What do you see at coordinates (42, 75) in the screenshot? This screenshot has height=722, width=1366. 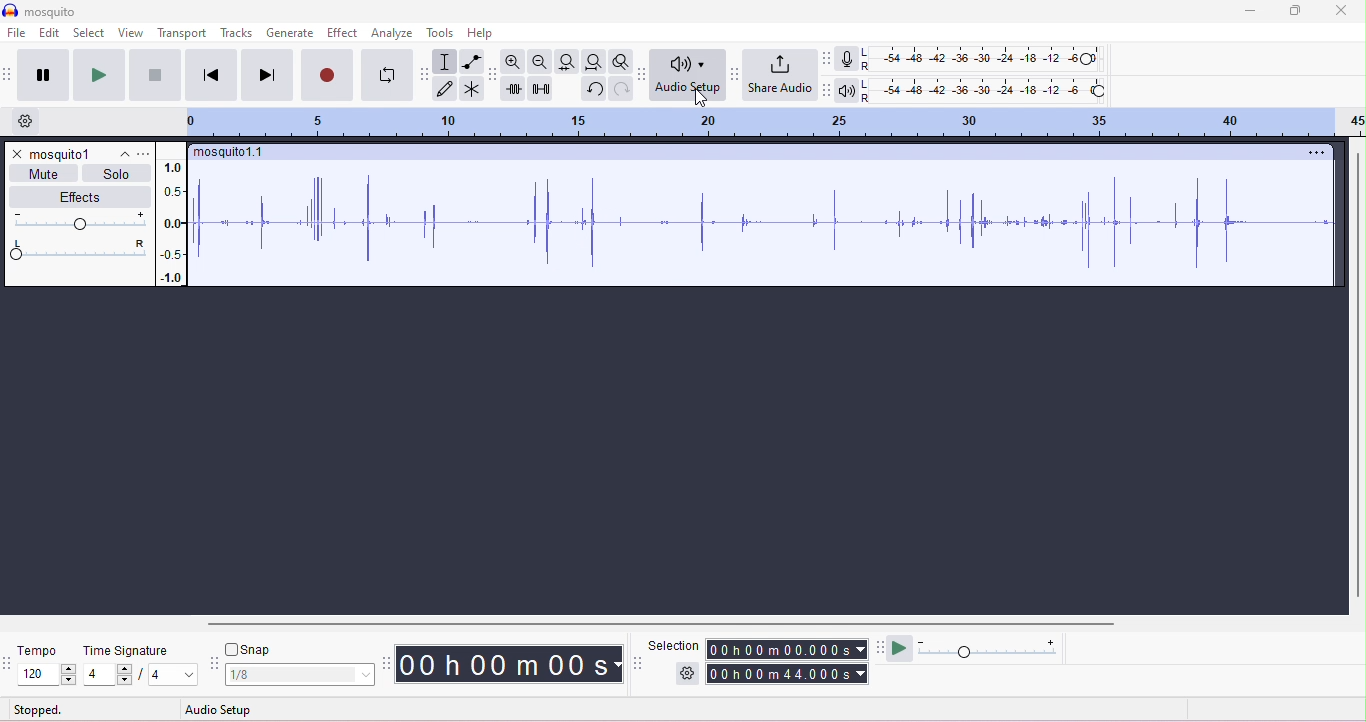 I see `pause` at bounding box center [42, 75].